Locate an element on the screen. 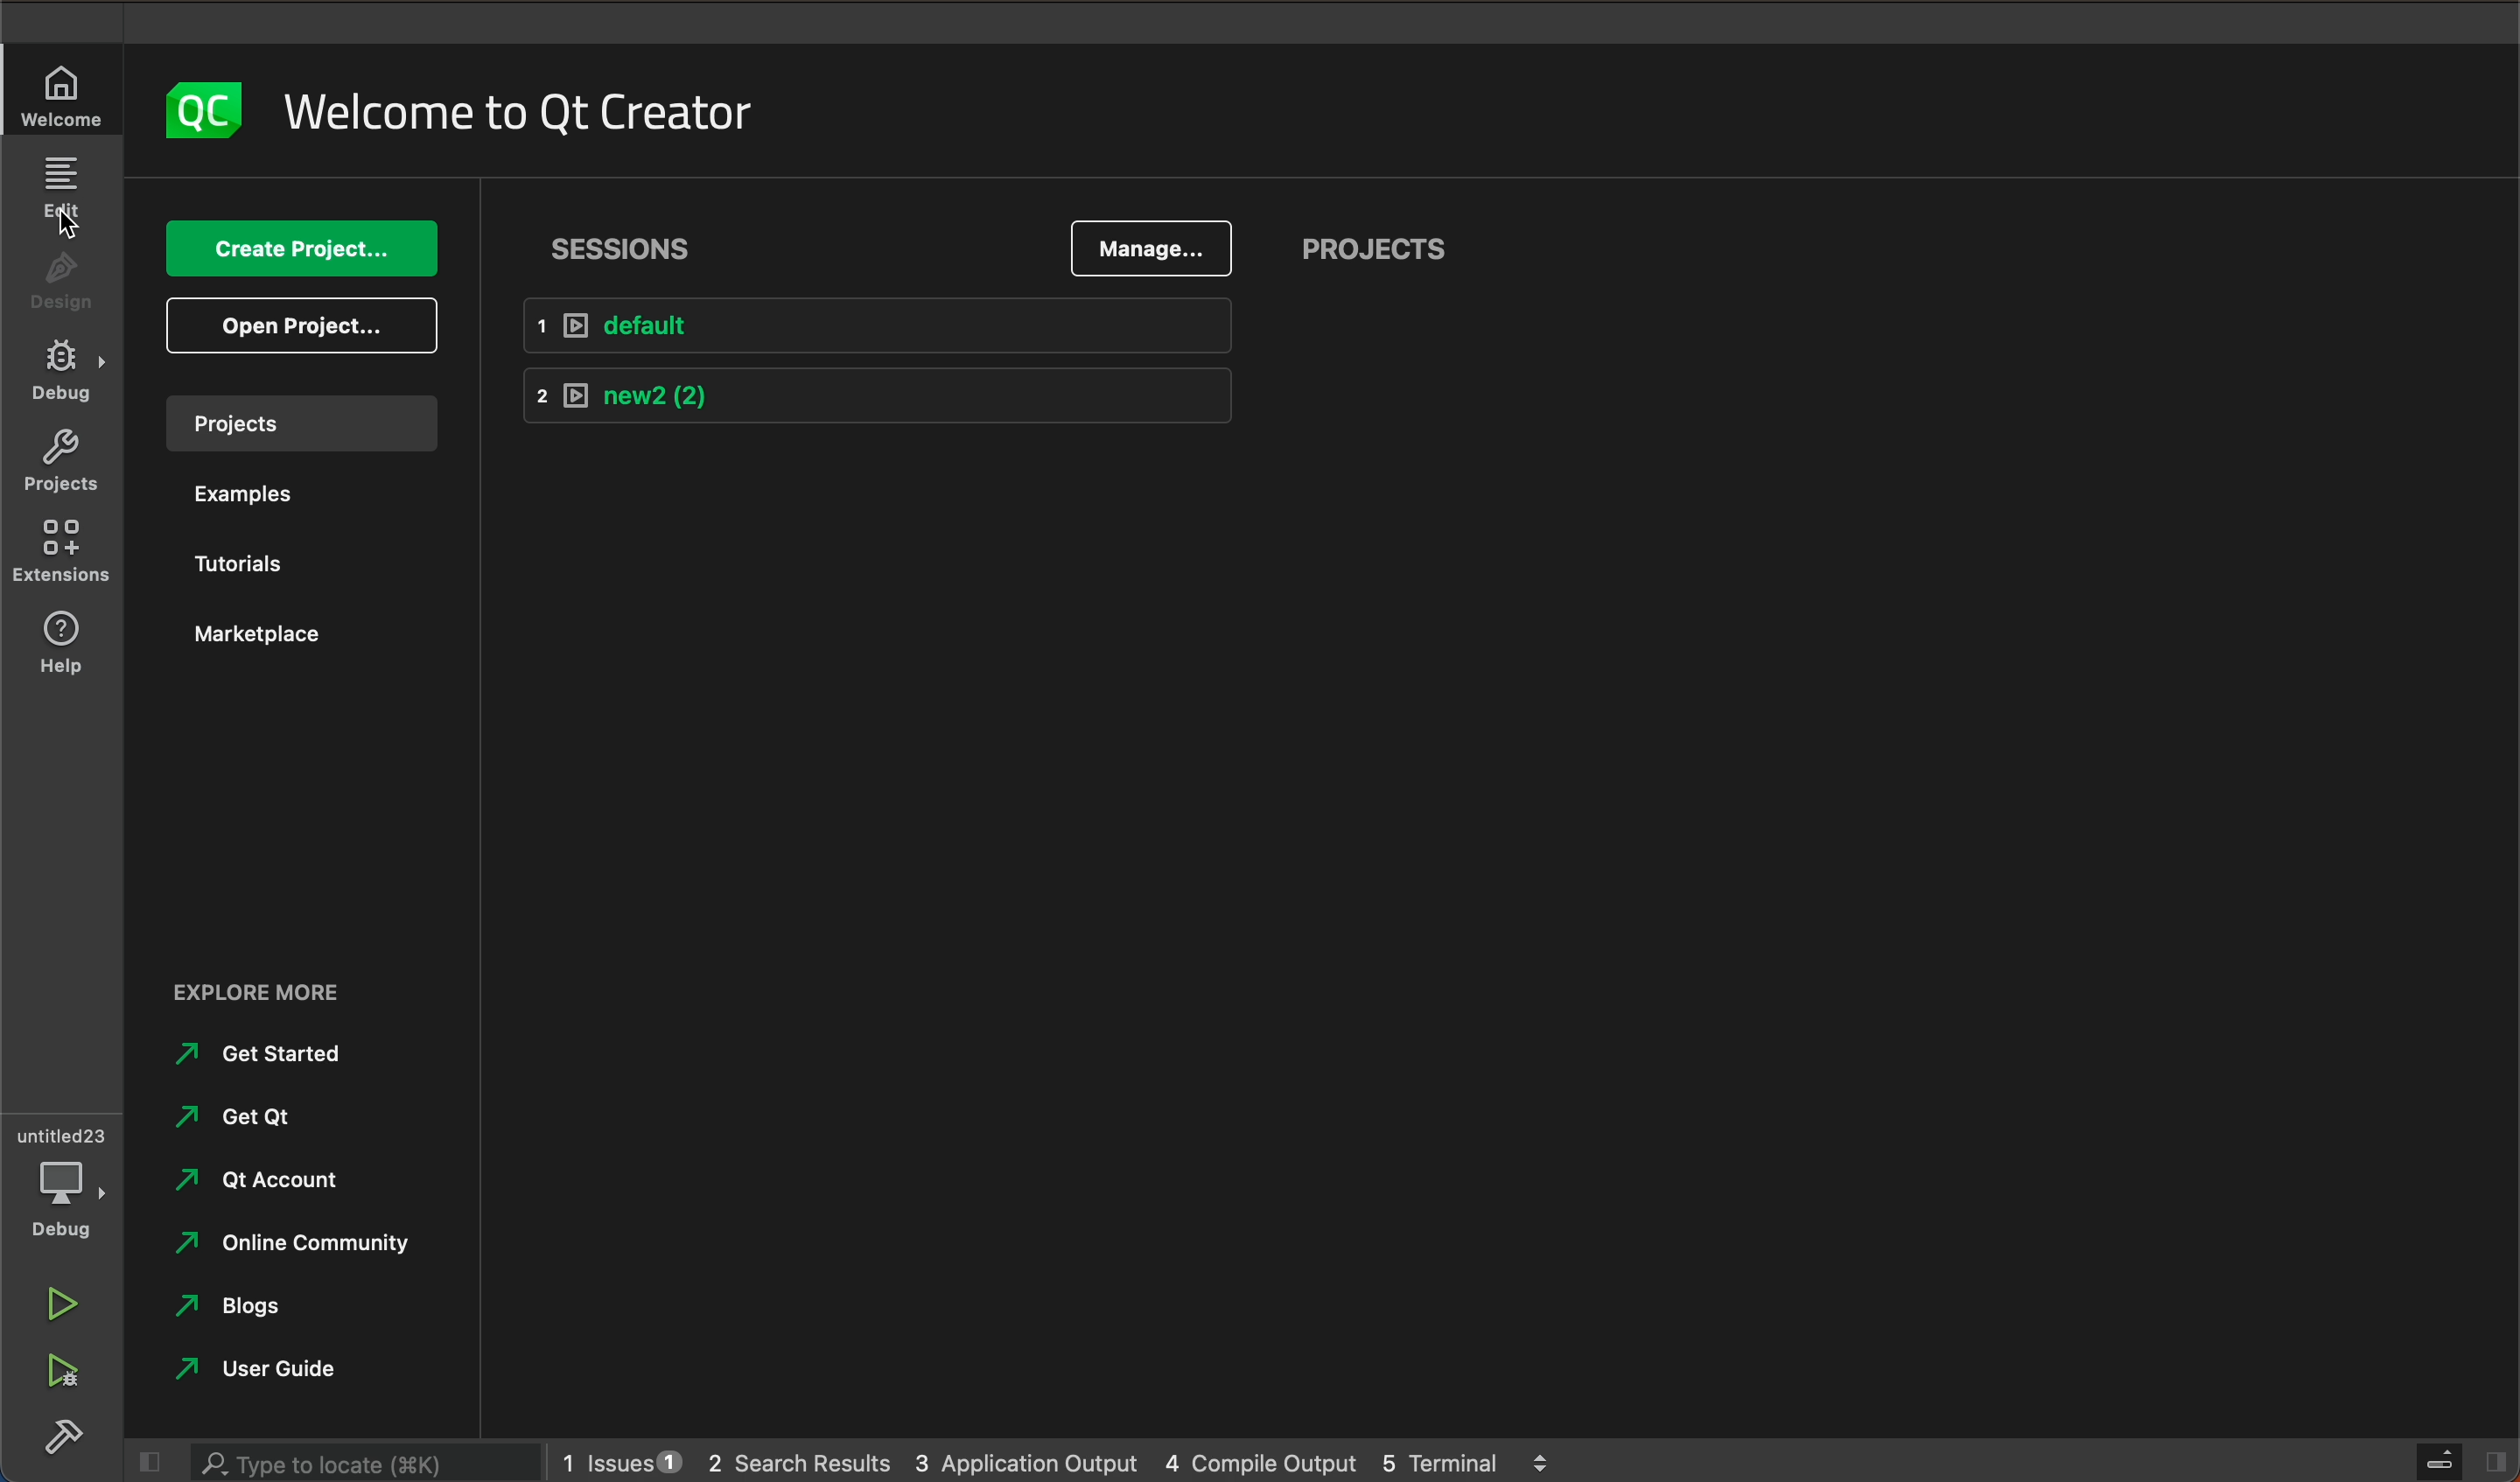  run is located at coordinates (62, 1298).